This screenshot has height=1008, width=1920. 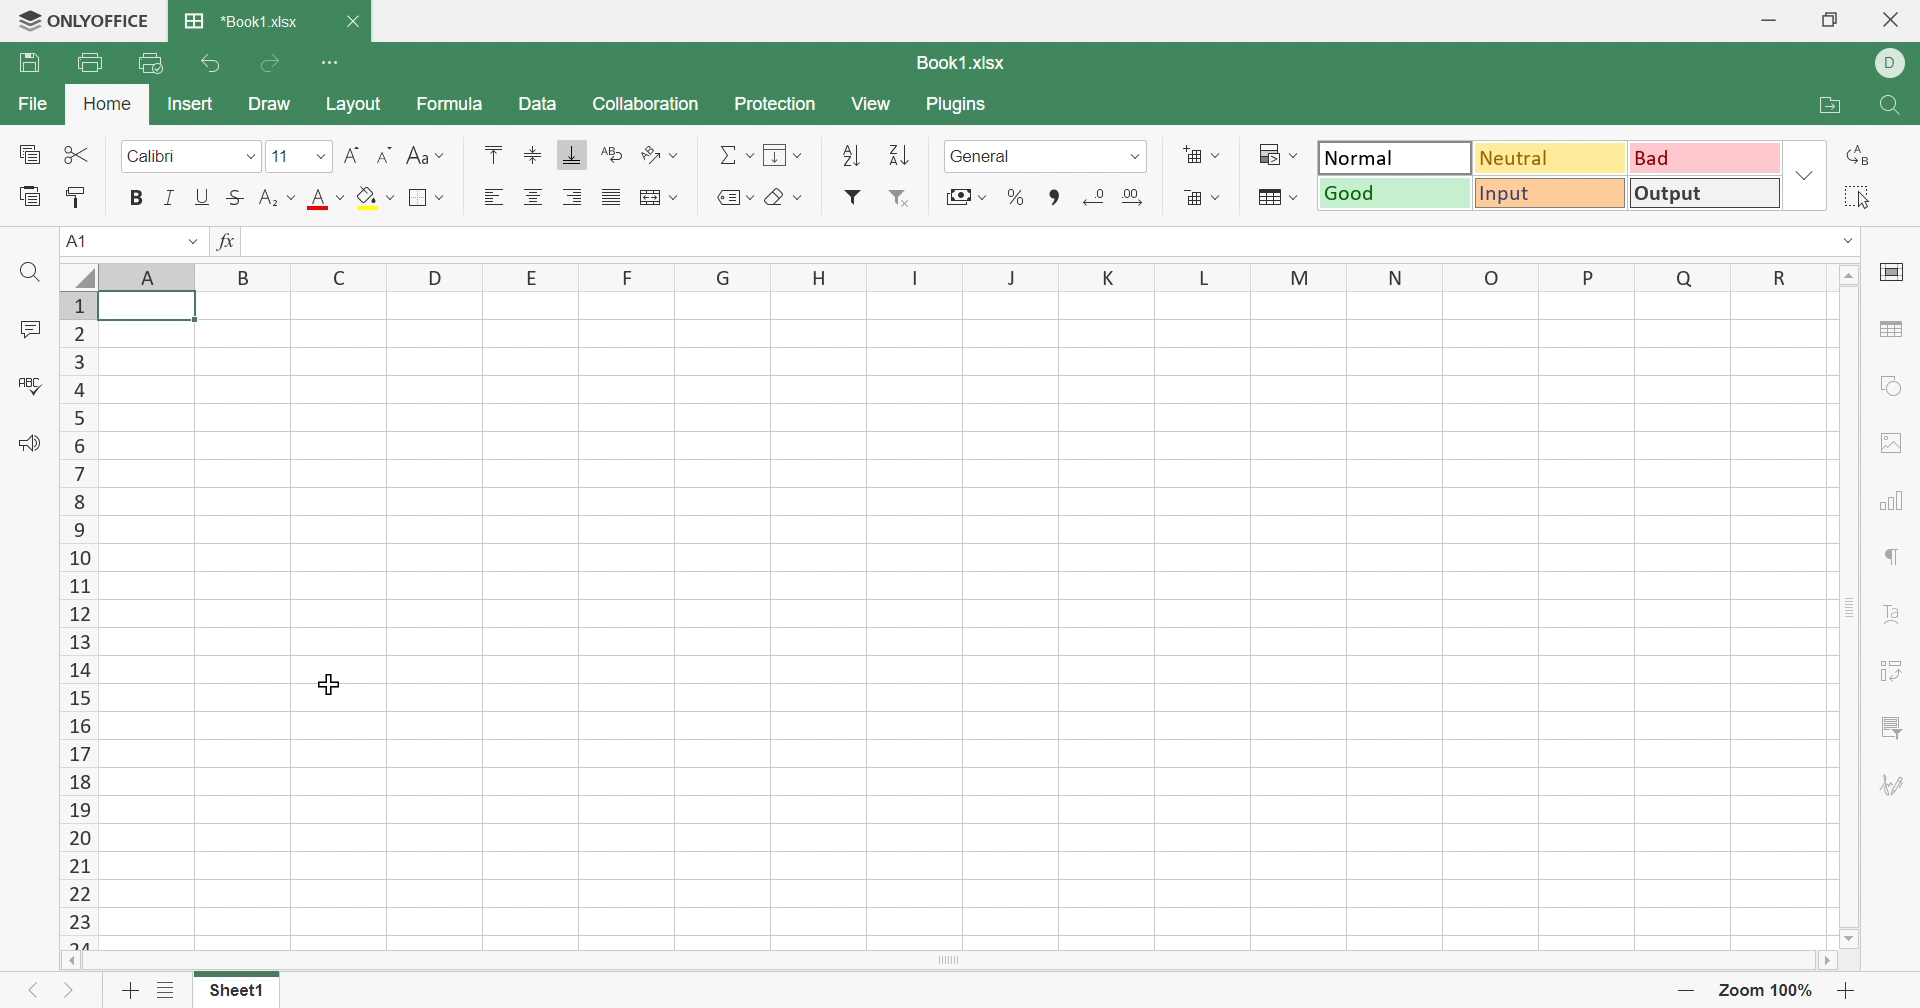 I want to click on Draw, so click(x=271, y=103).